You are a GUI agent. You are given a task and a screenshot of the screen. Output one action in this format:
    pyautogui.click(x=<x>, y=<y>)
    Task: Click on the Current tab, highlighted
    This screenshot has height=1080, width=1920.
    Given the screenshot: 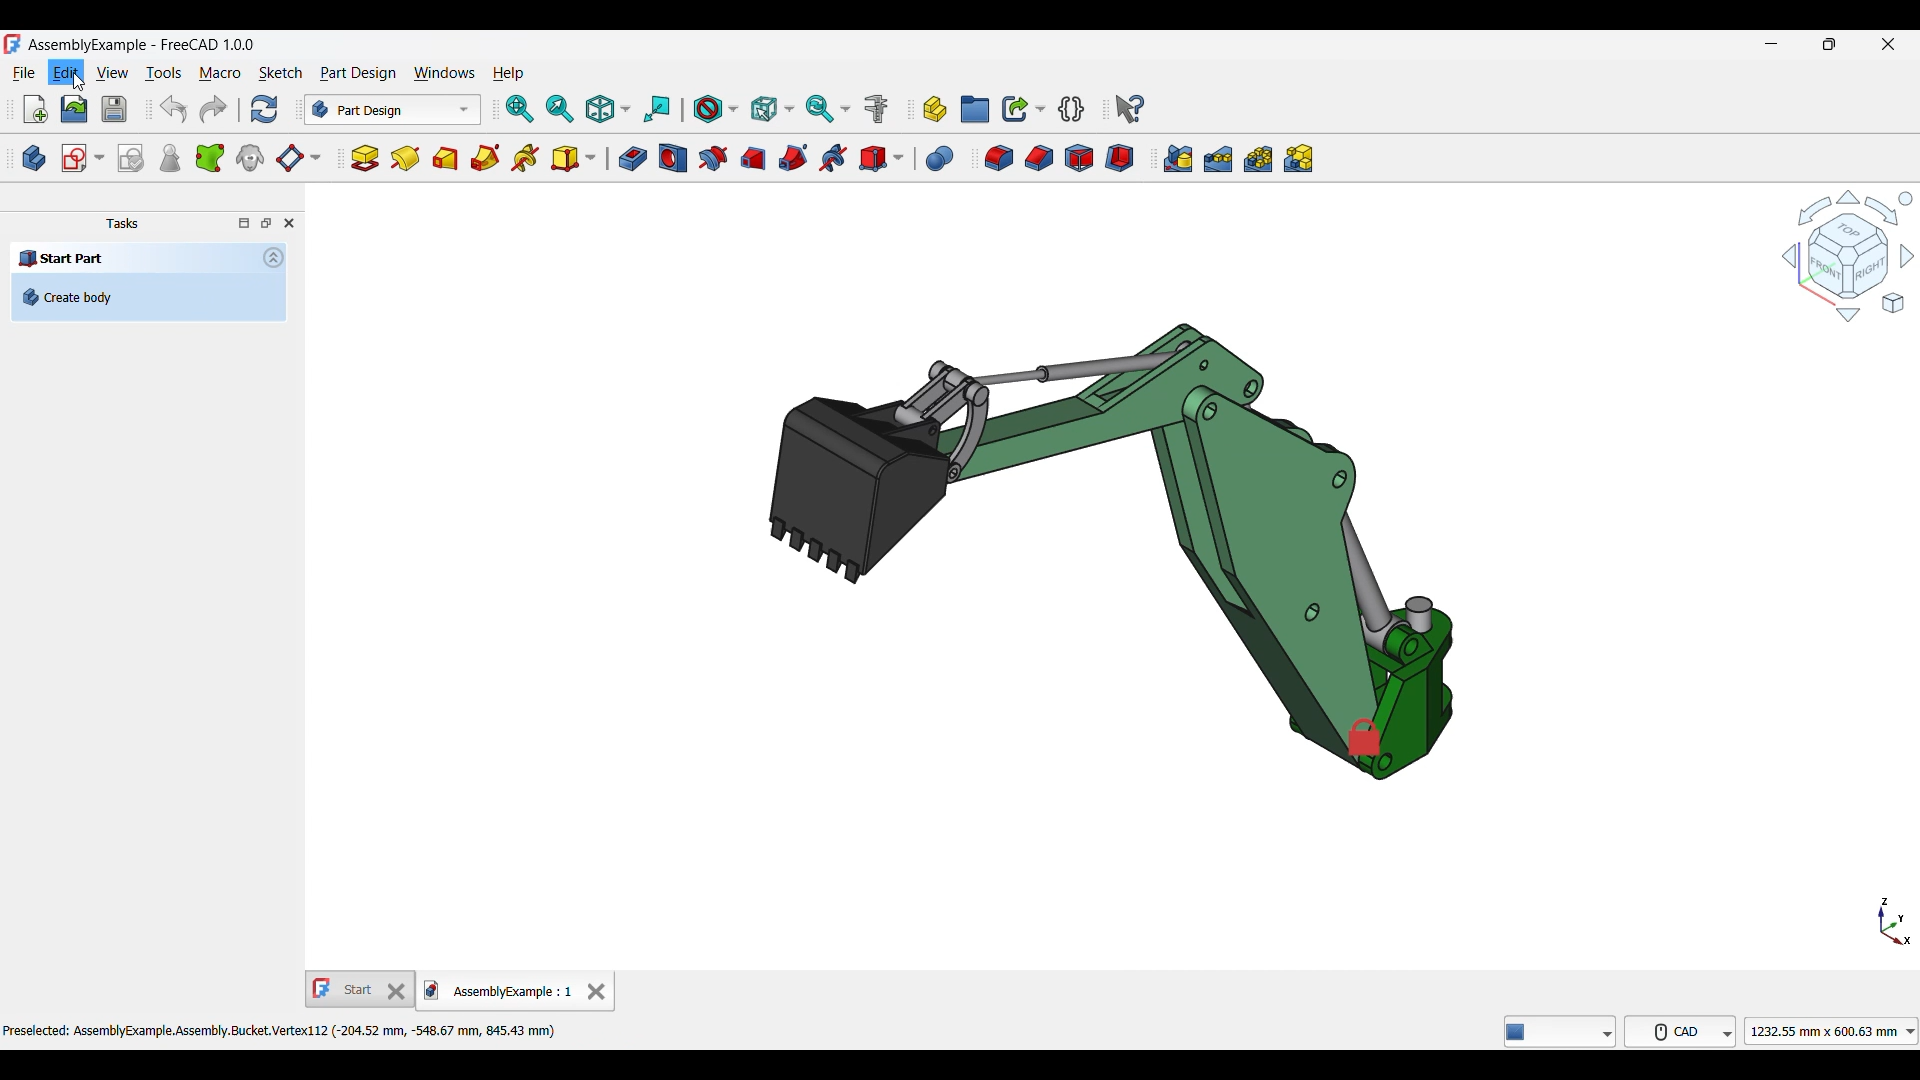 What is the action you would take?
    pyautogui.click(x=500, y=991)
    